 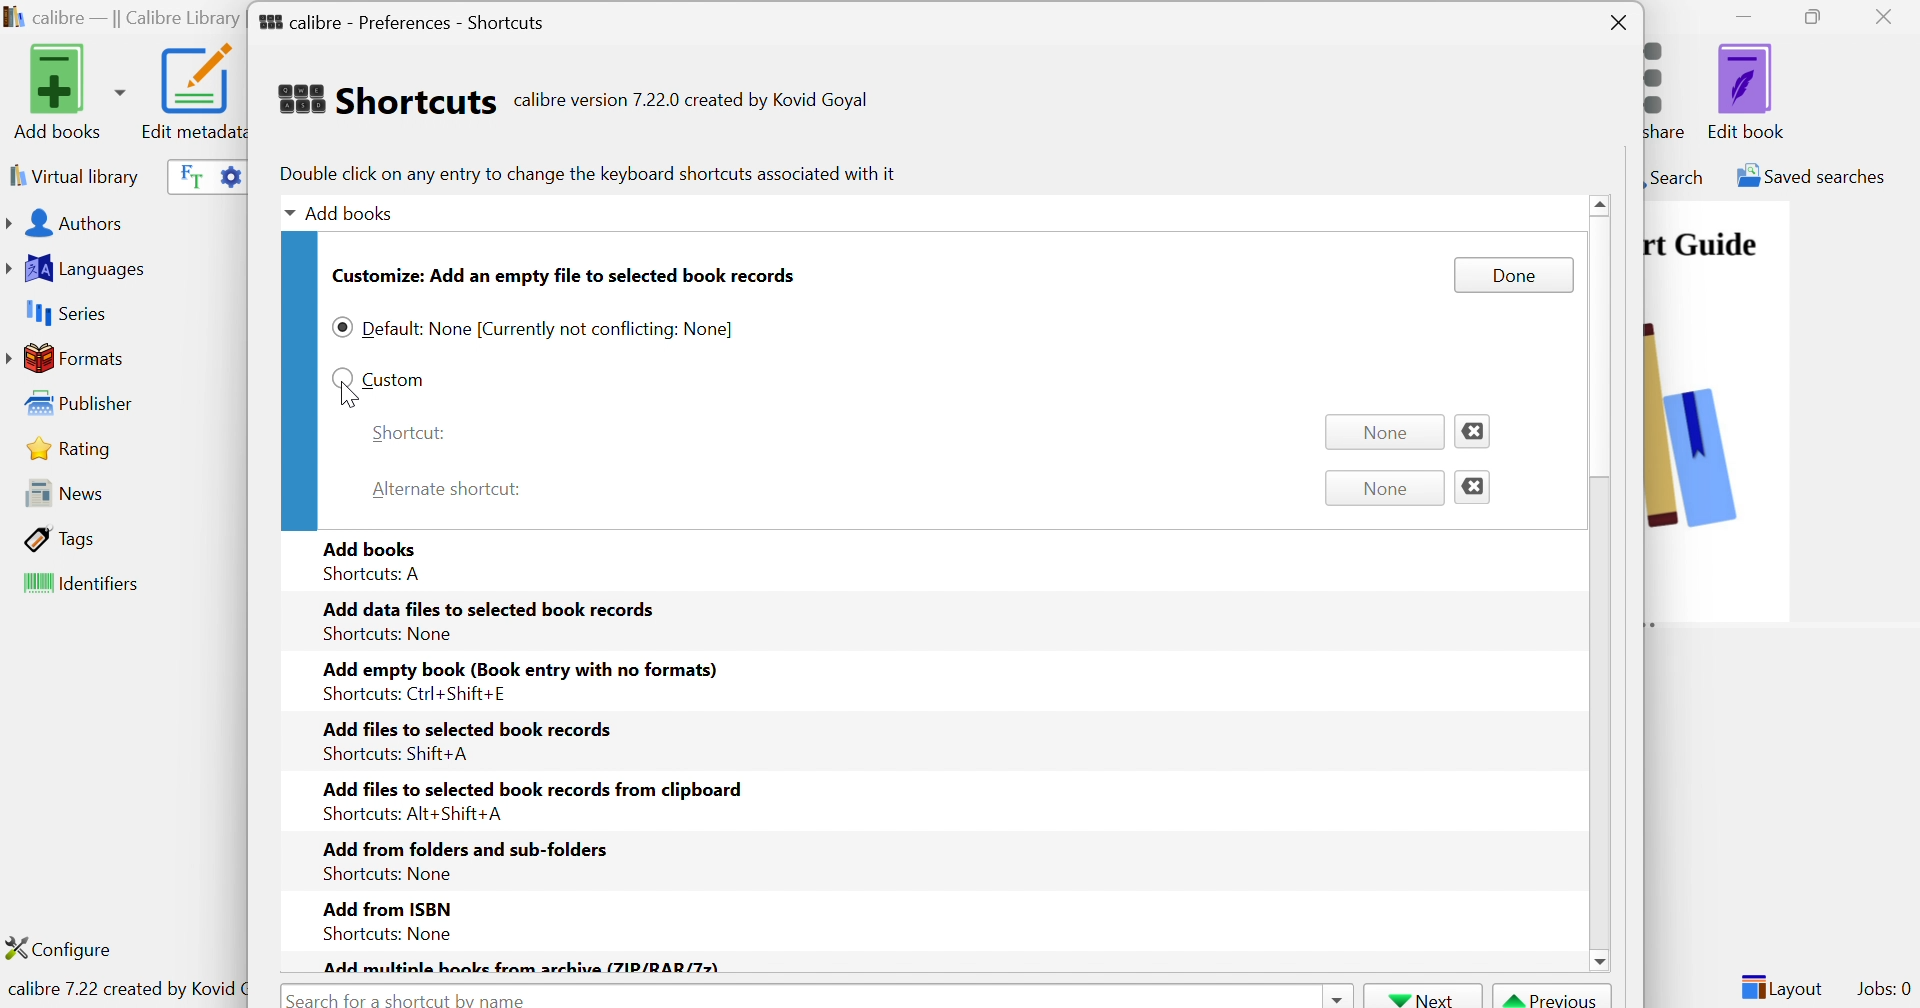 What do you see at coordinates (468, 727) in the screenshot?
I see `Add files to selected book records` at bounding box center [468, 727].